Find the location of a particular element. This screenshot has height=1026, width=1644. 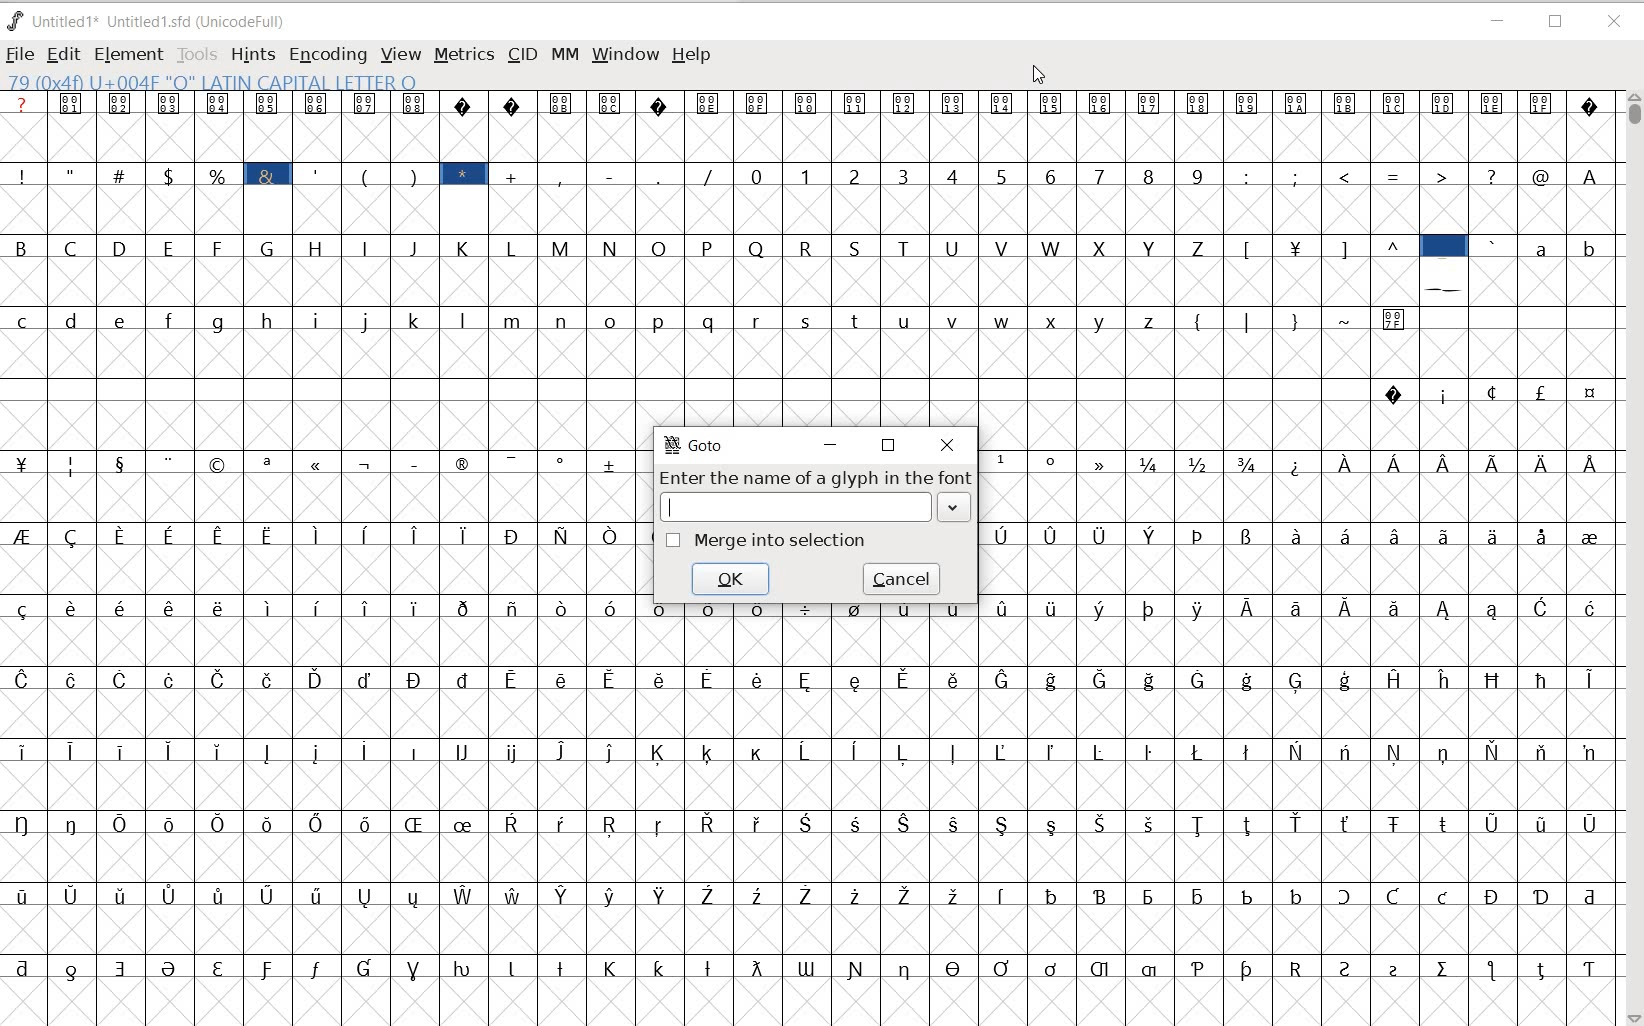

ELEMENT is located at coordinates (129, 54).